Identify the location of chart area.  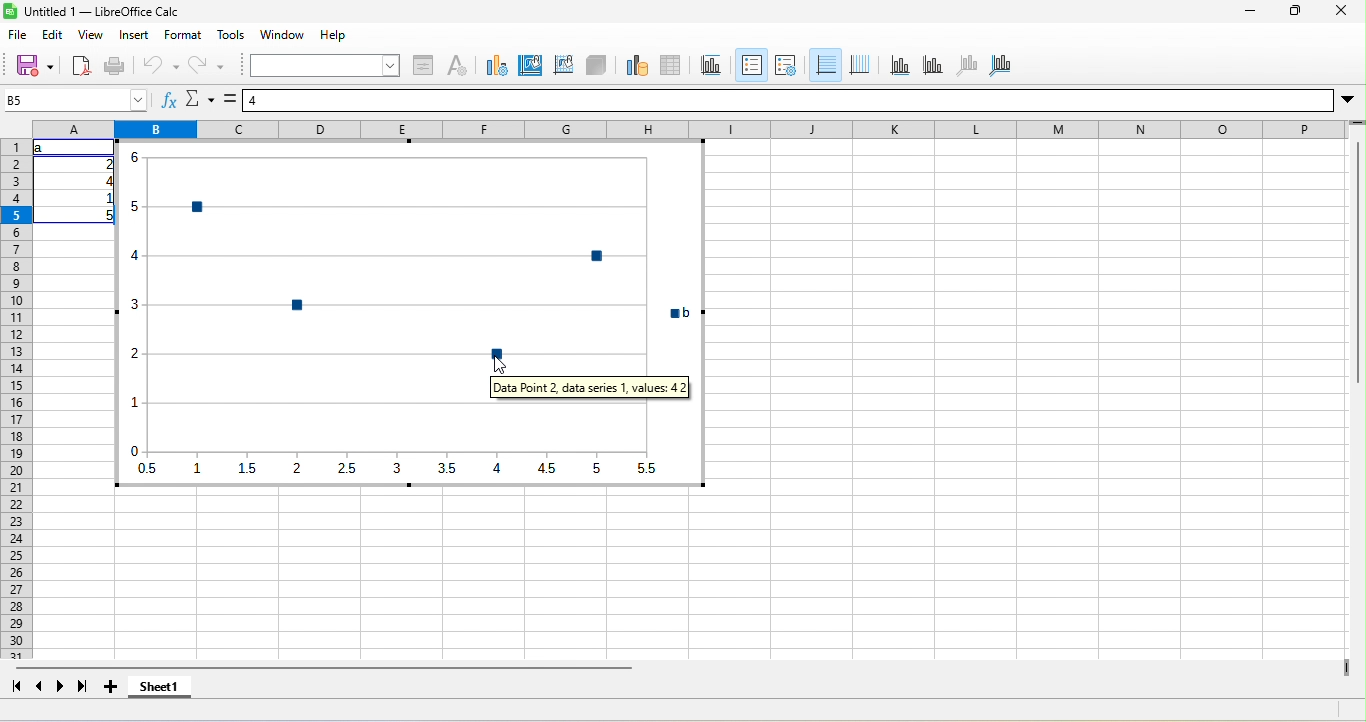
(530, 67).